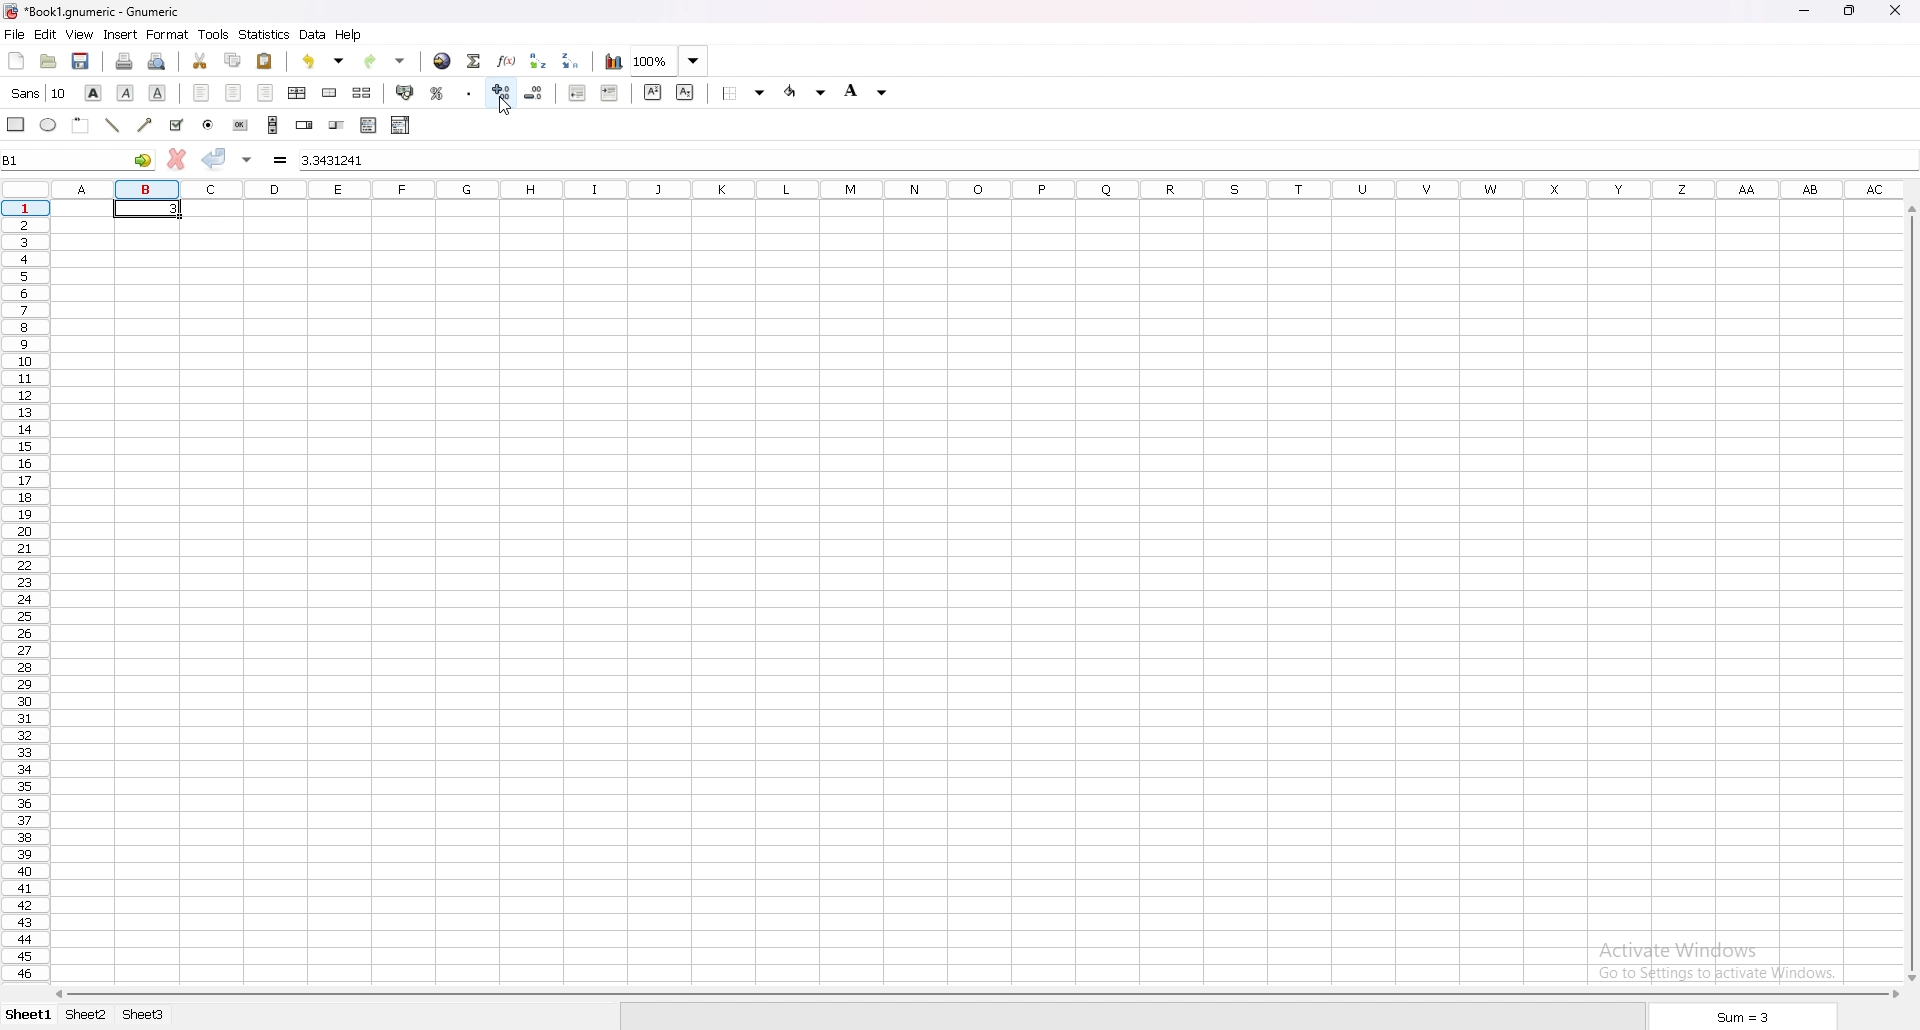  Describe the element at coordinates (1852, 10) in the screenshot. I see `resize` at that location.